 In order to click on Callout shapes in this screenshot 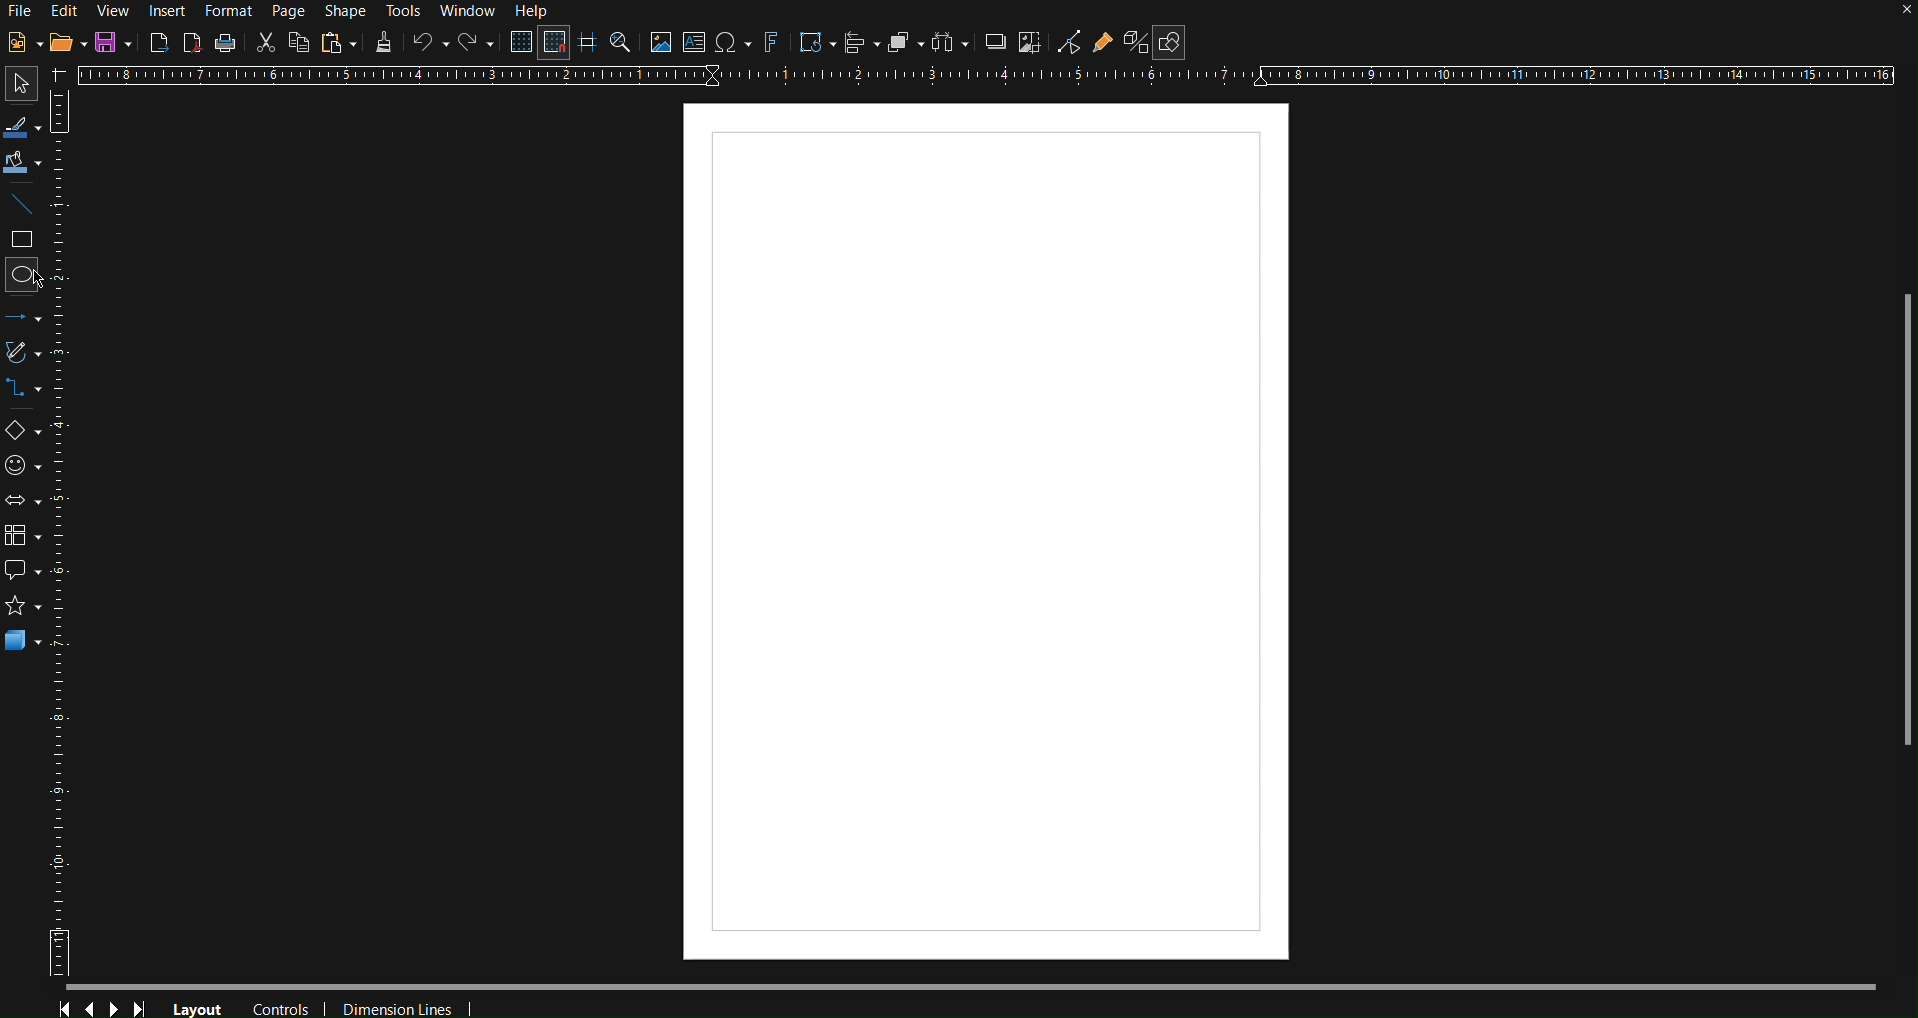, I will do `click(28, 571)`.